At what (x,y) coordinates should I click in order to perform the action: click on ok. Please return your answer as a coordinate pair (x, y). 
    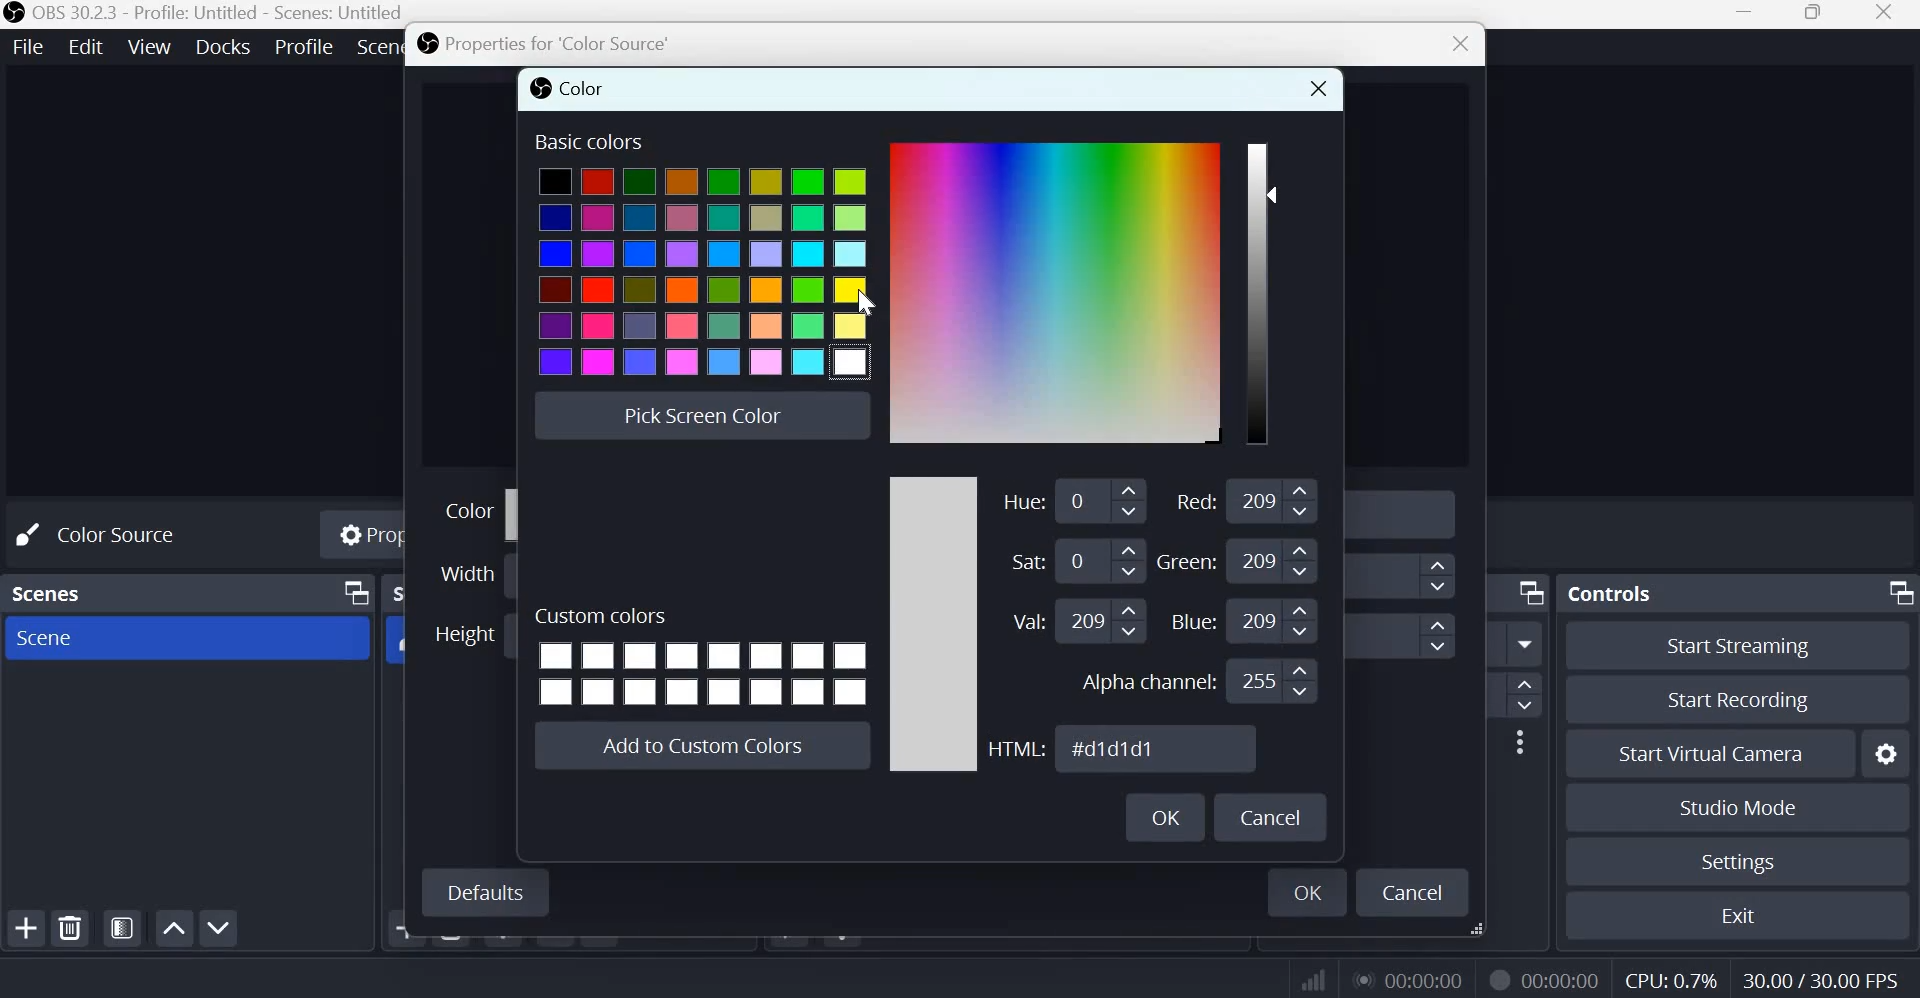
    Looking at the image, I should click on (1309, 889).